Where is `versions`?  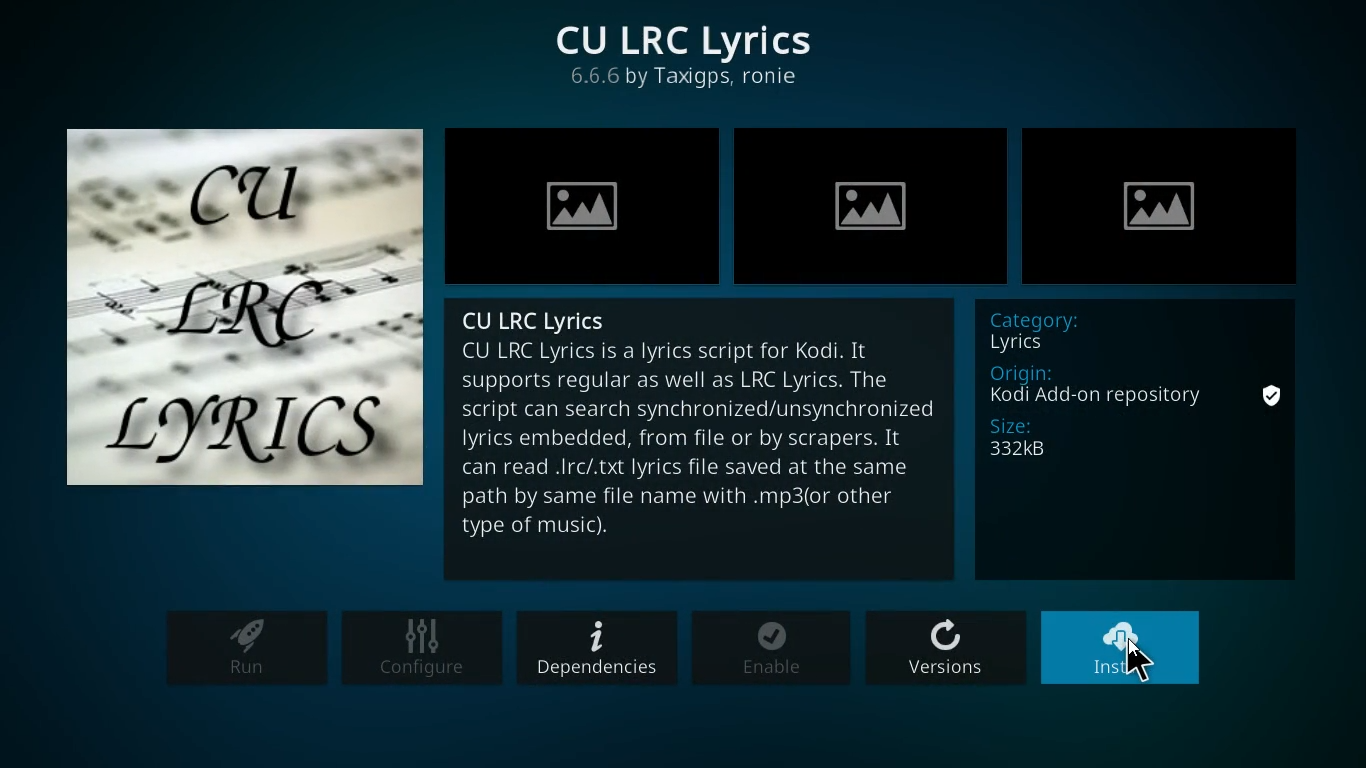 versions is located at coordinates (944, 646).